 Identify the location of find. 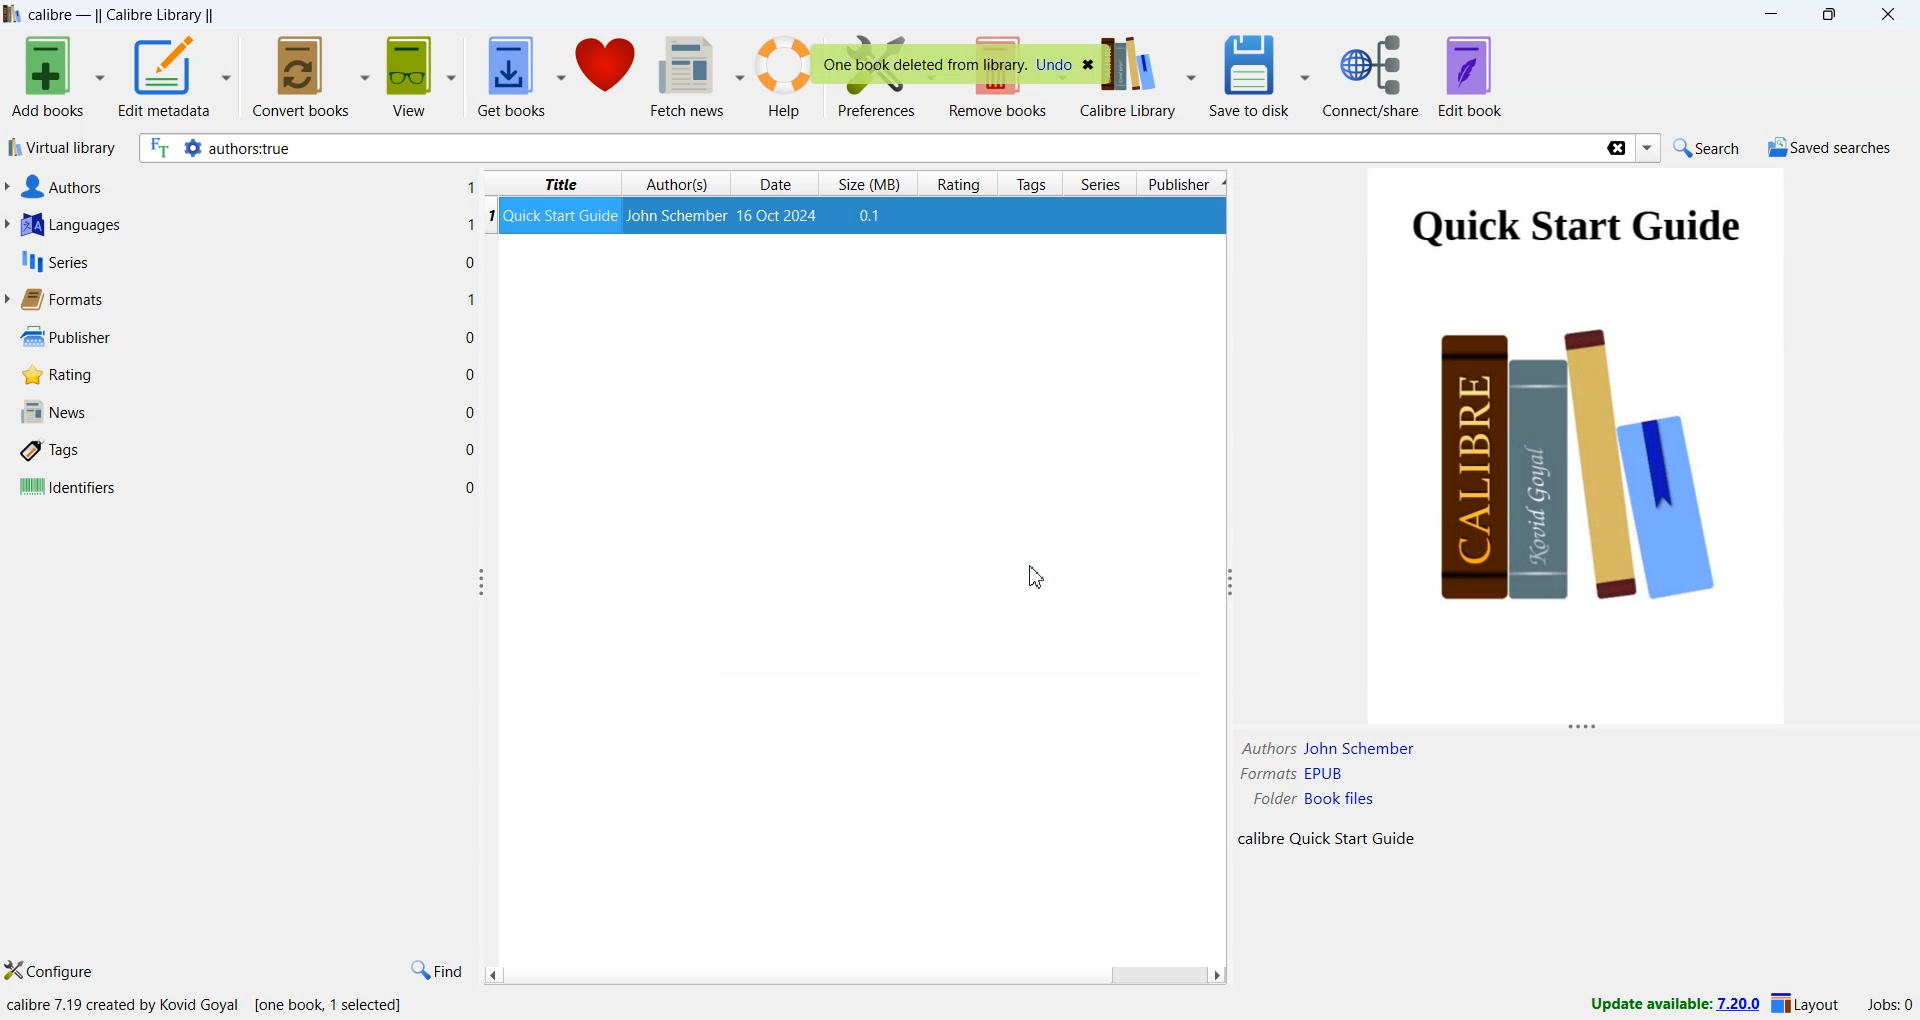
(435, 971).